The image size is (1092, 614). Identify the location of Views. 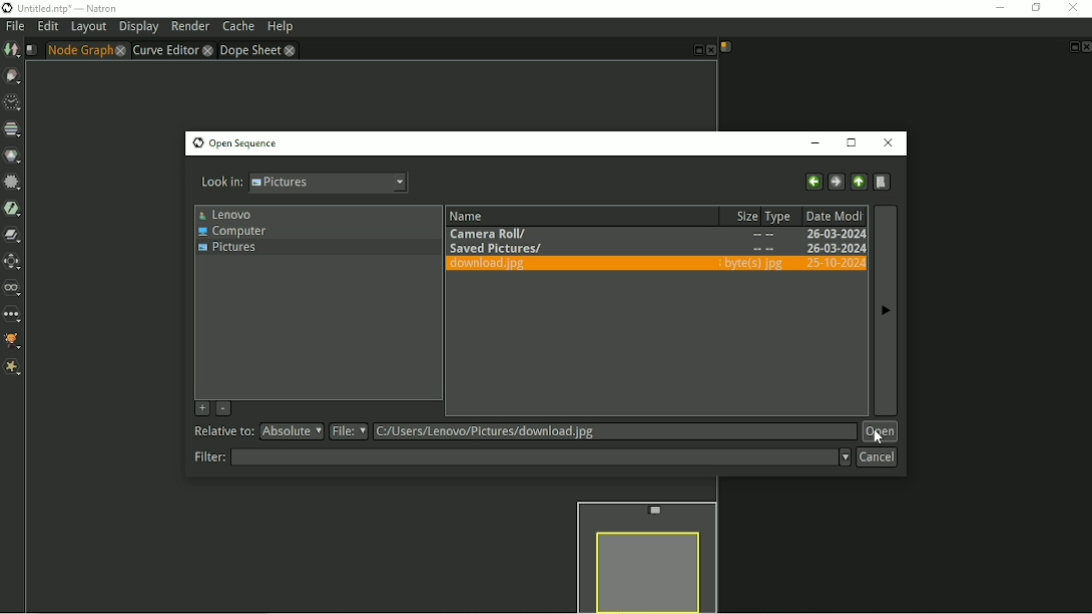
(13, 288).